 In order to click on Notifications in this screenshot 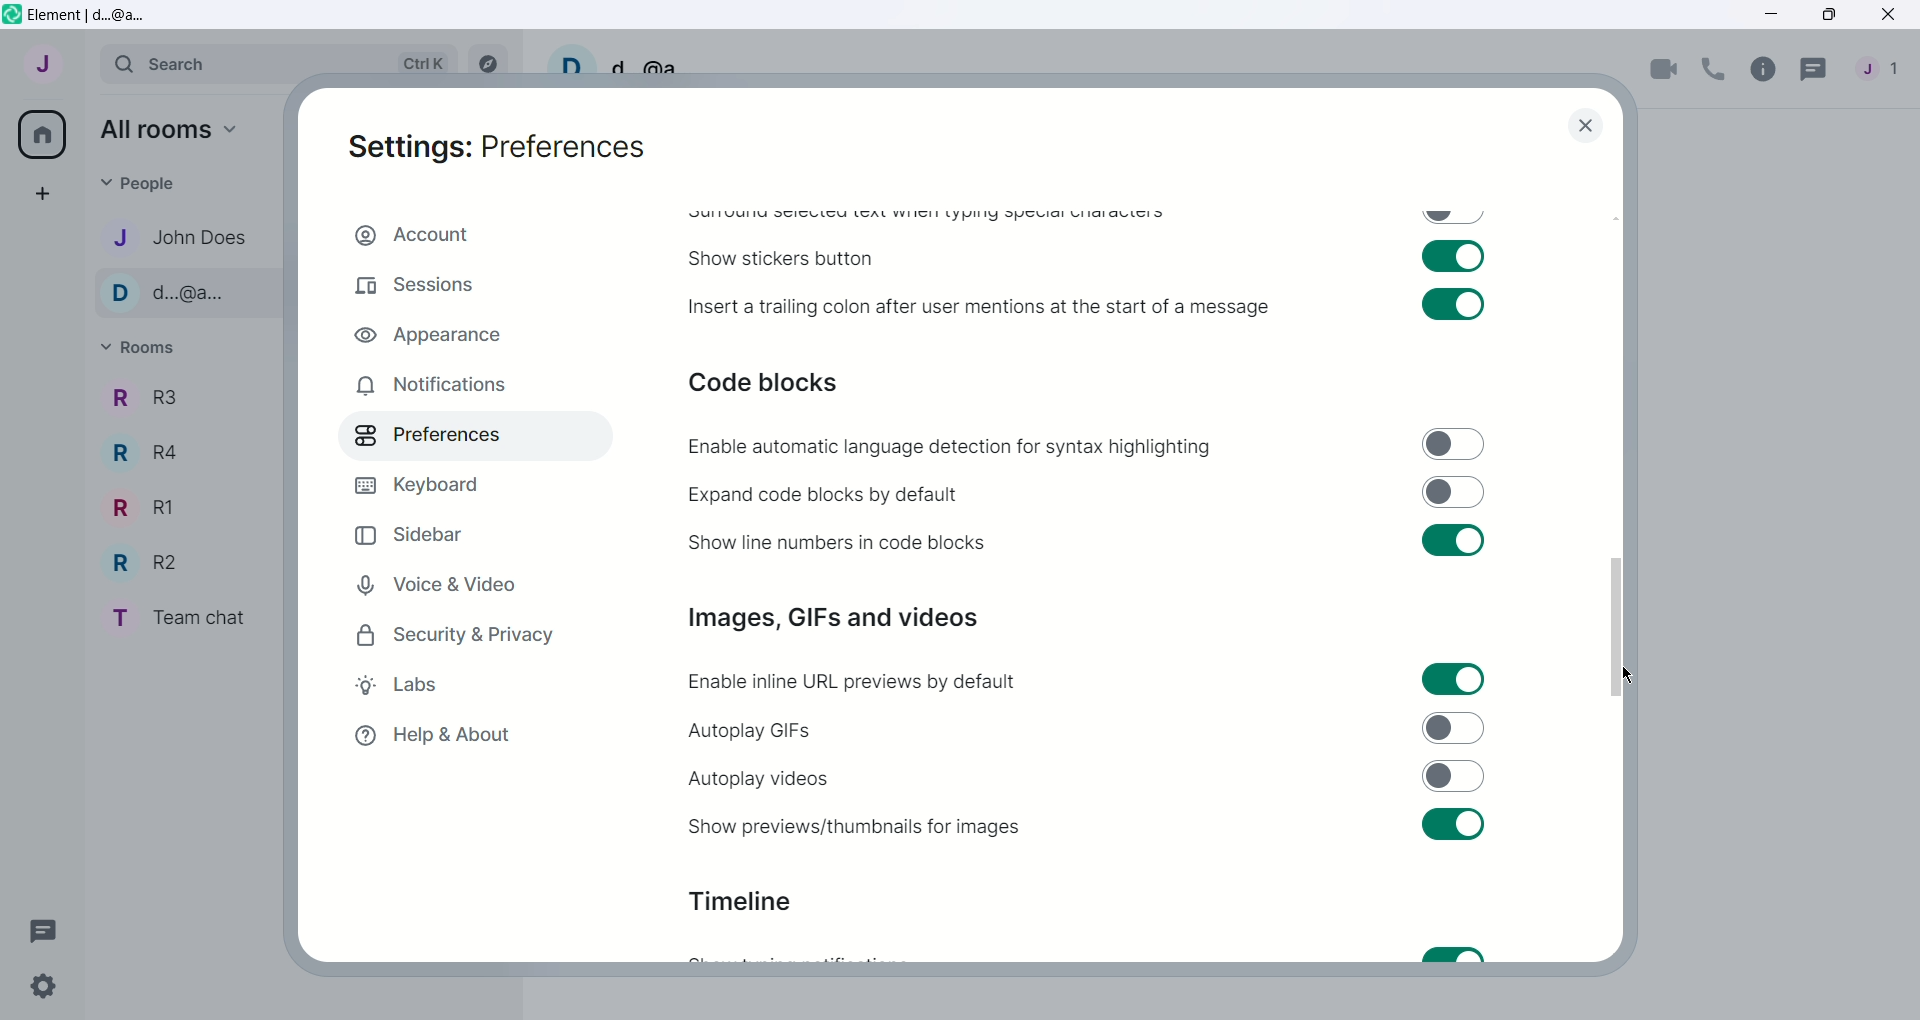, I will do `click(458, 385)`.